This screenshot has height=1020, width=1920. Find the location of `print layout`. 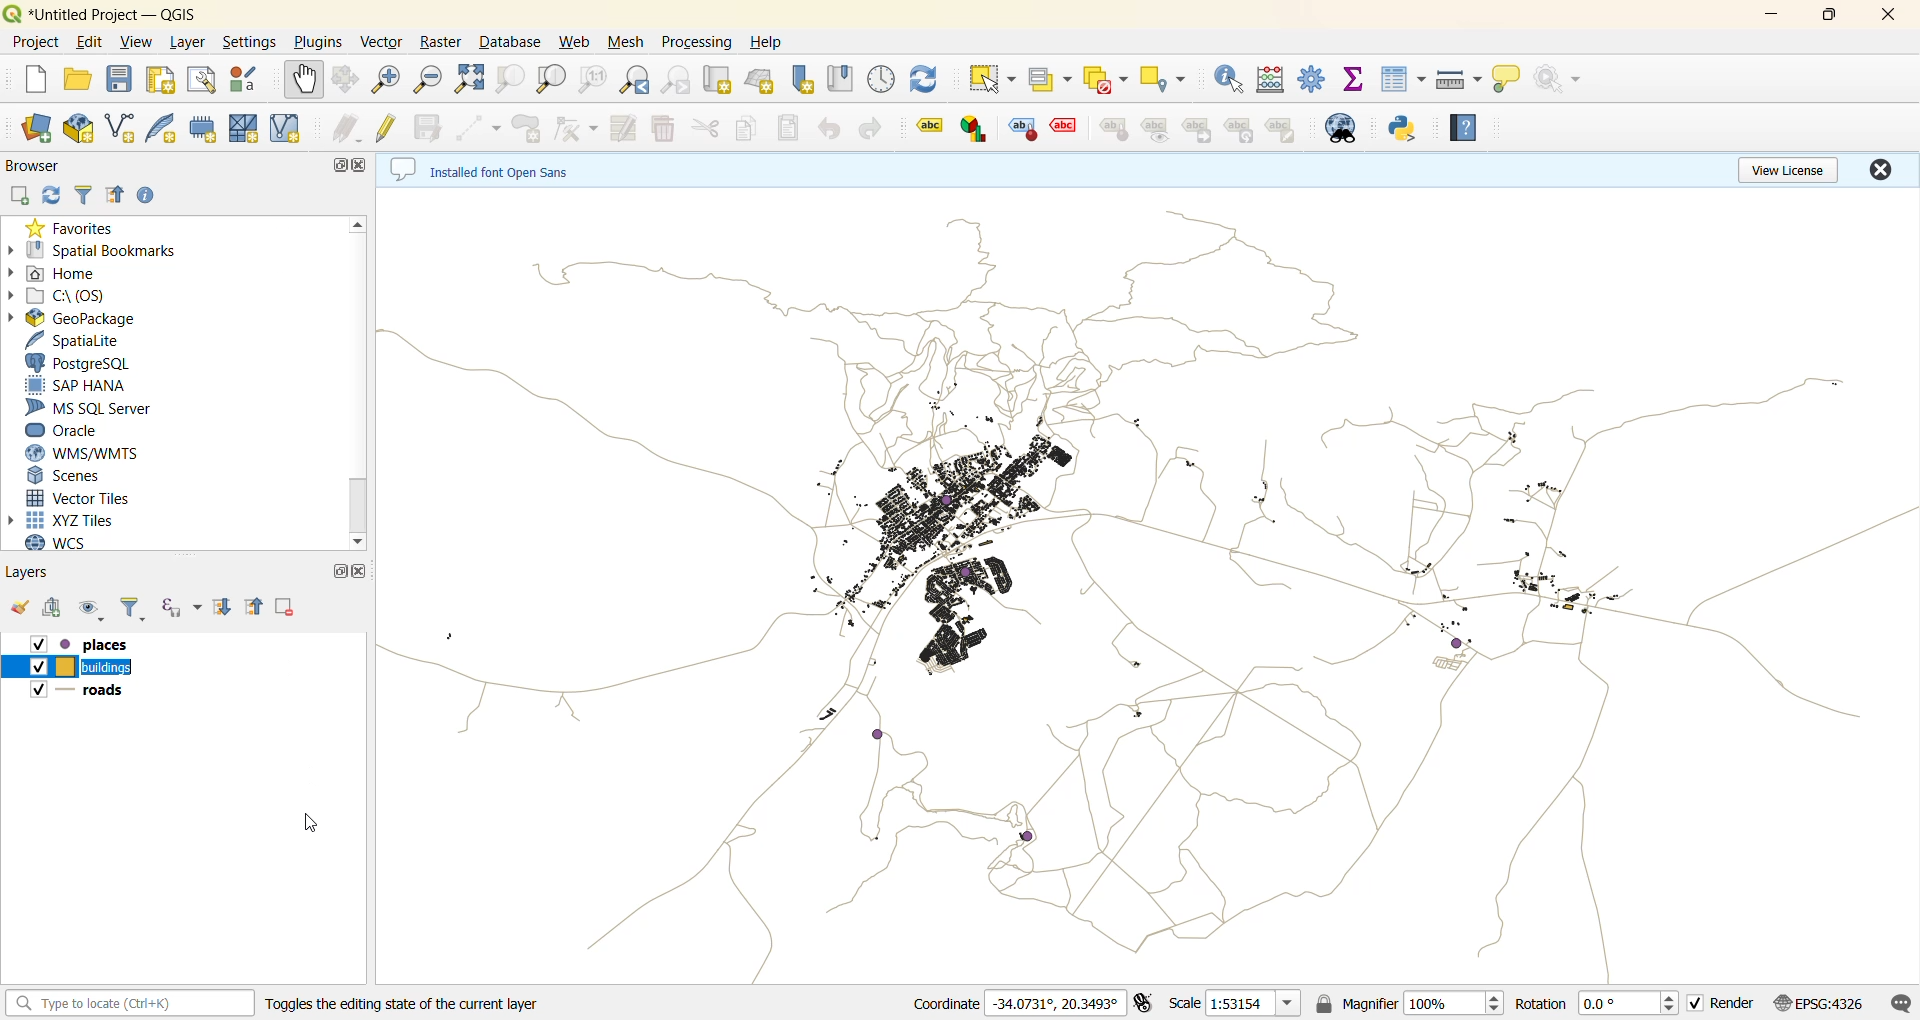

print layout is located at coordinates (160, 82).